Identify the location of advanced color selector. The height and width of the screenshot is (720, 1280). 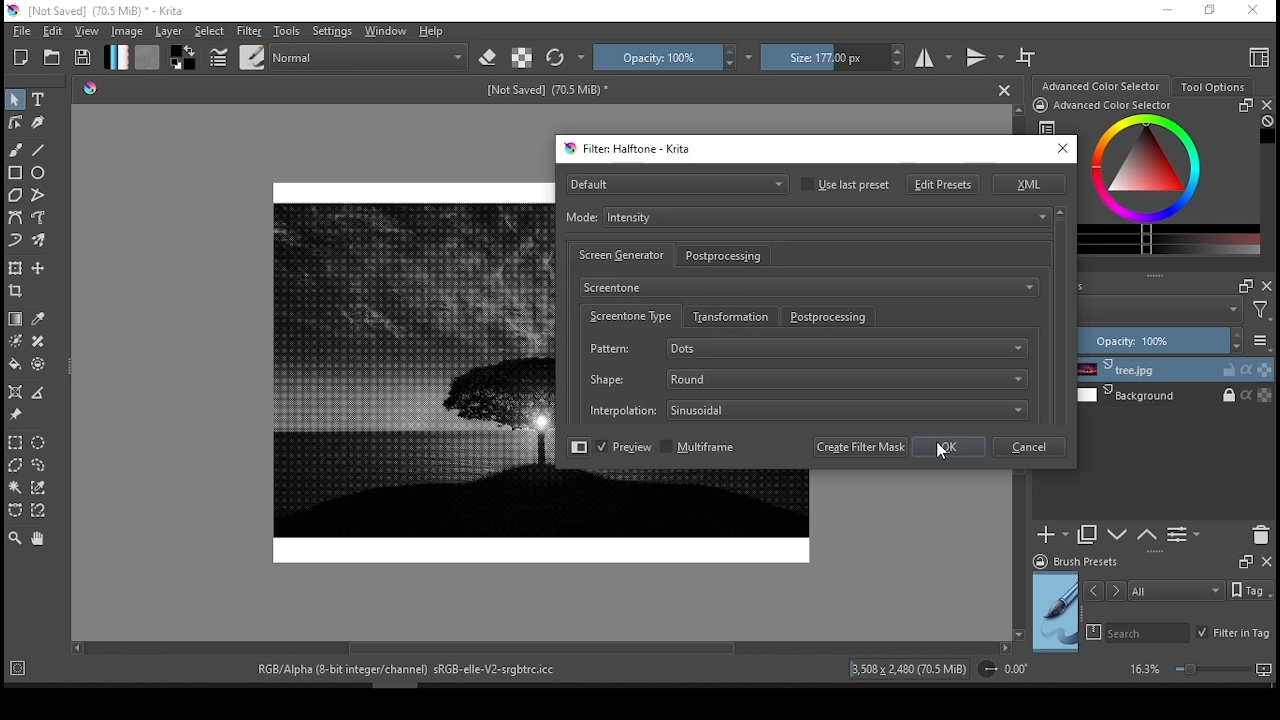
(1172, 185).